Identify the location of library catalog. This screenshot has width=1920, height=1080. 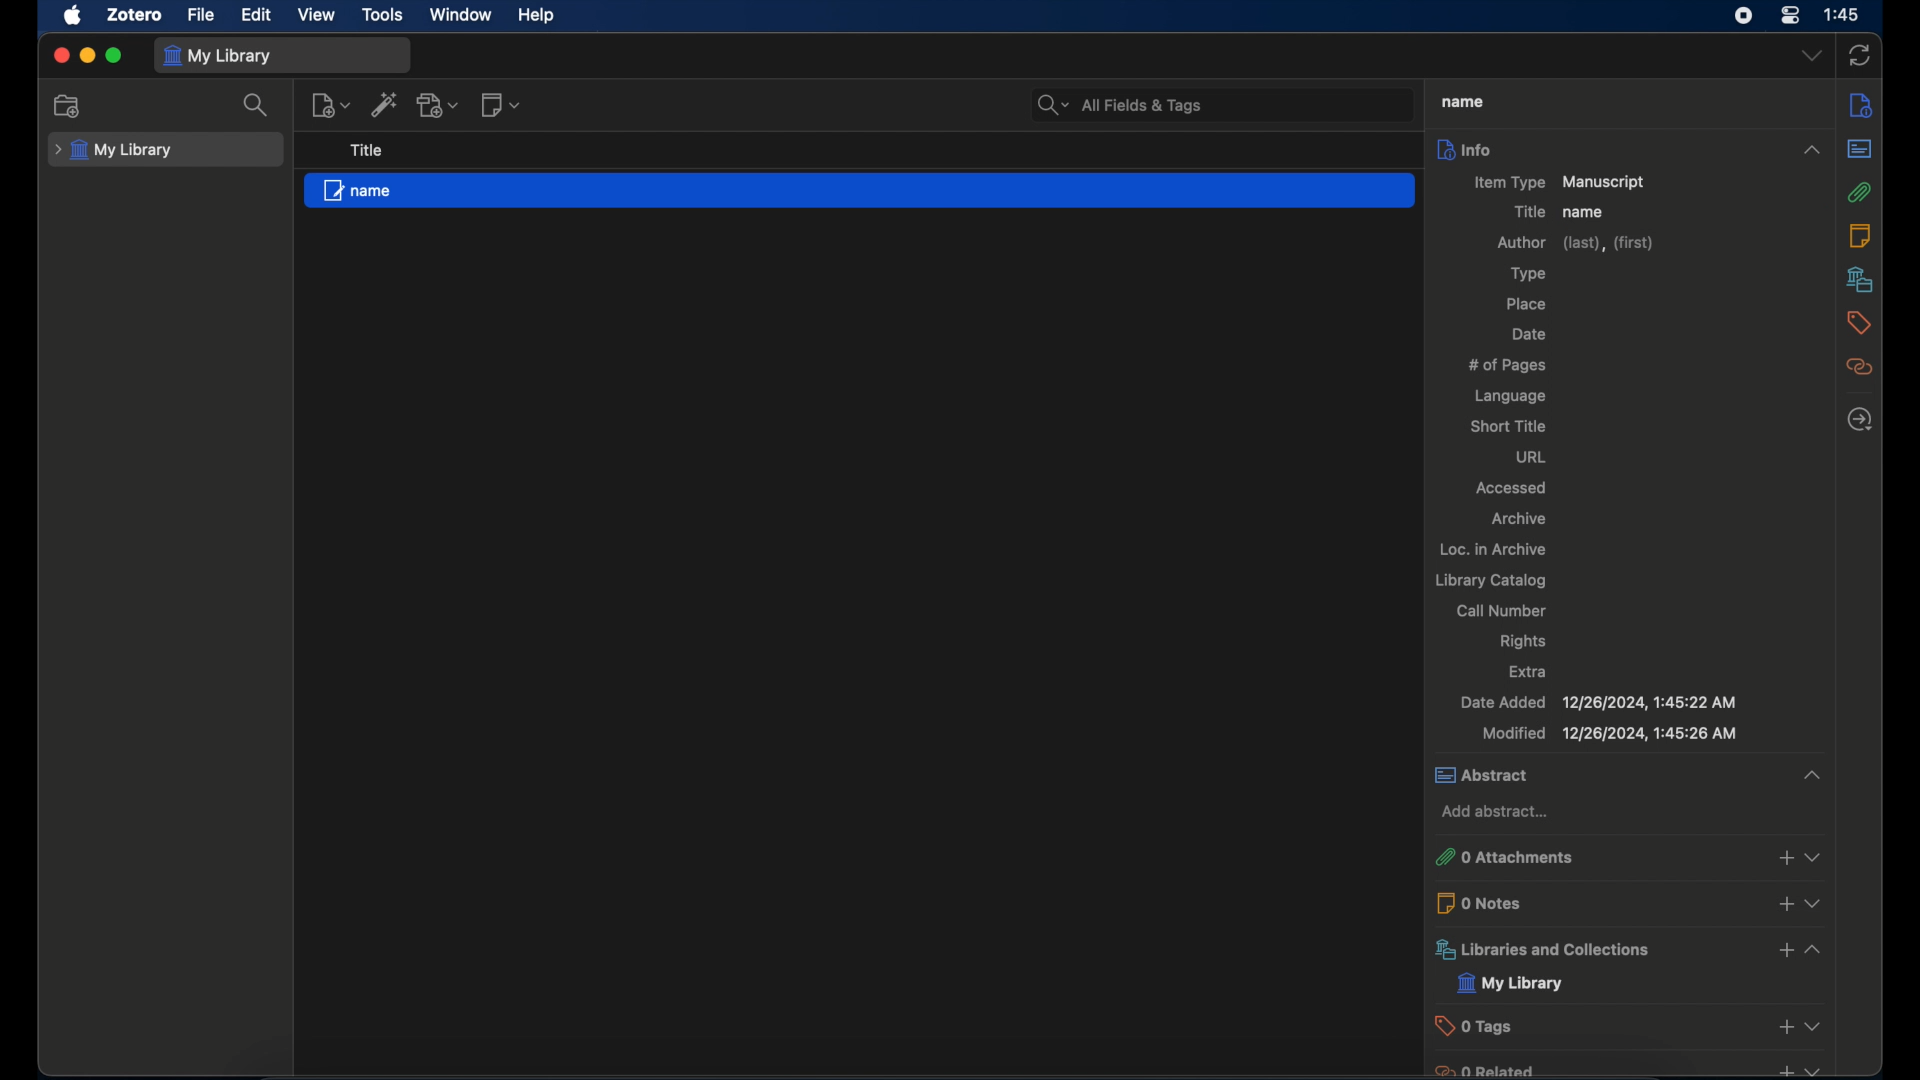
(1490, 581).